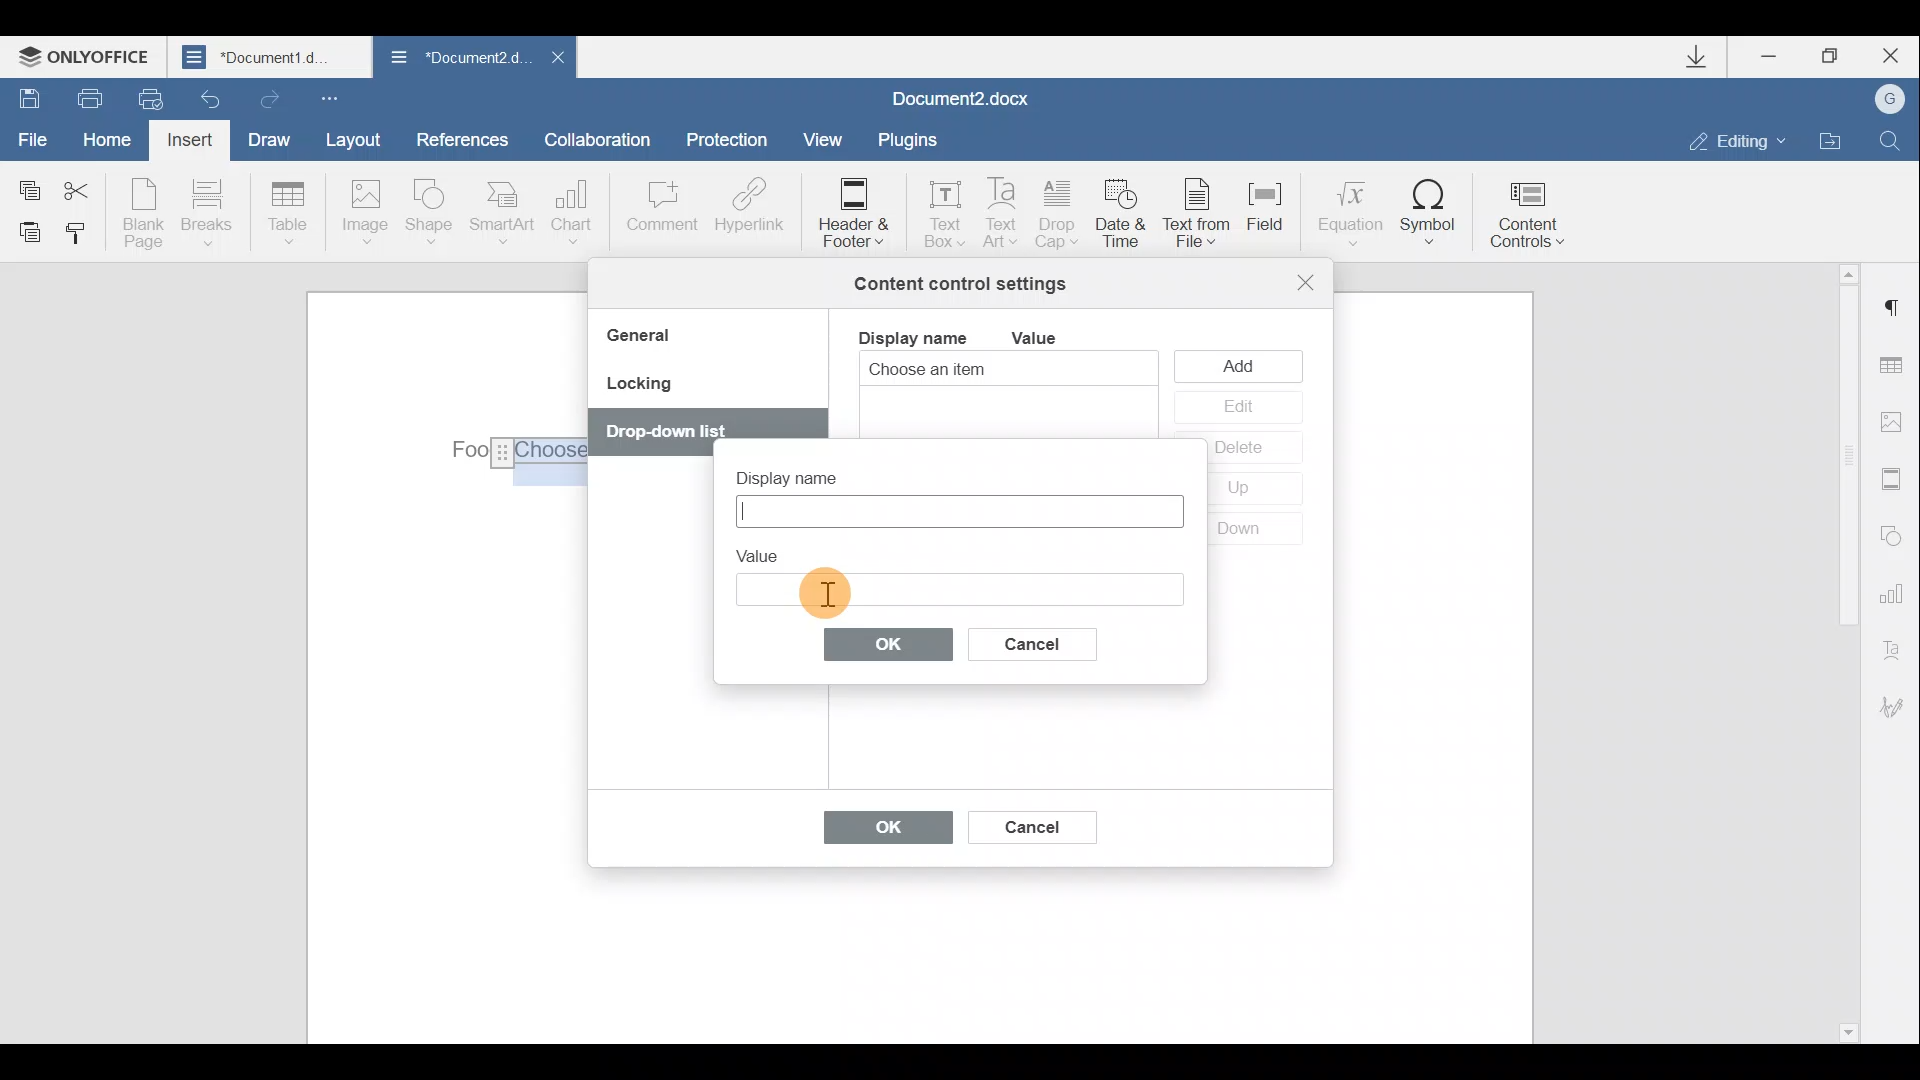 This screenshot has width=1920, height=1080. Describe the element at coordinates (1888, 56) in the screenshot. I see `Close` at that location.